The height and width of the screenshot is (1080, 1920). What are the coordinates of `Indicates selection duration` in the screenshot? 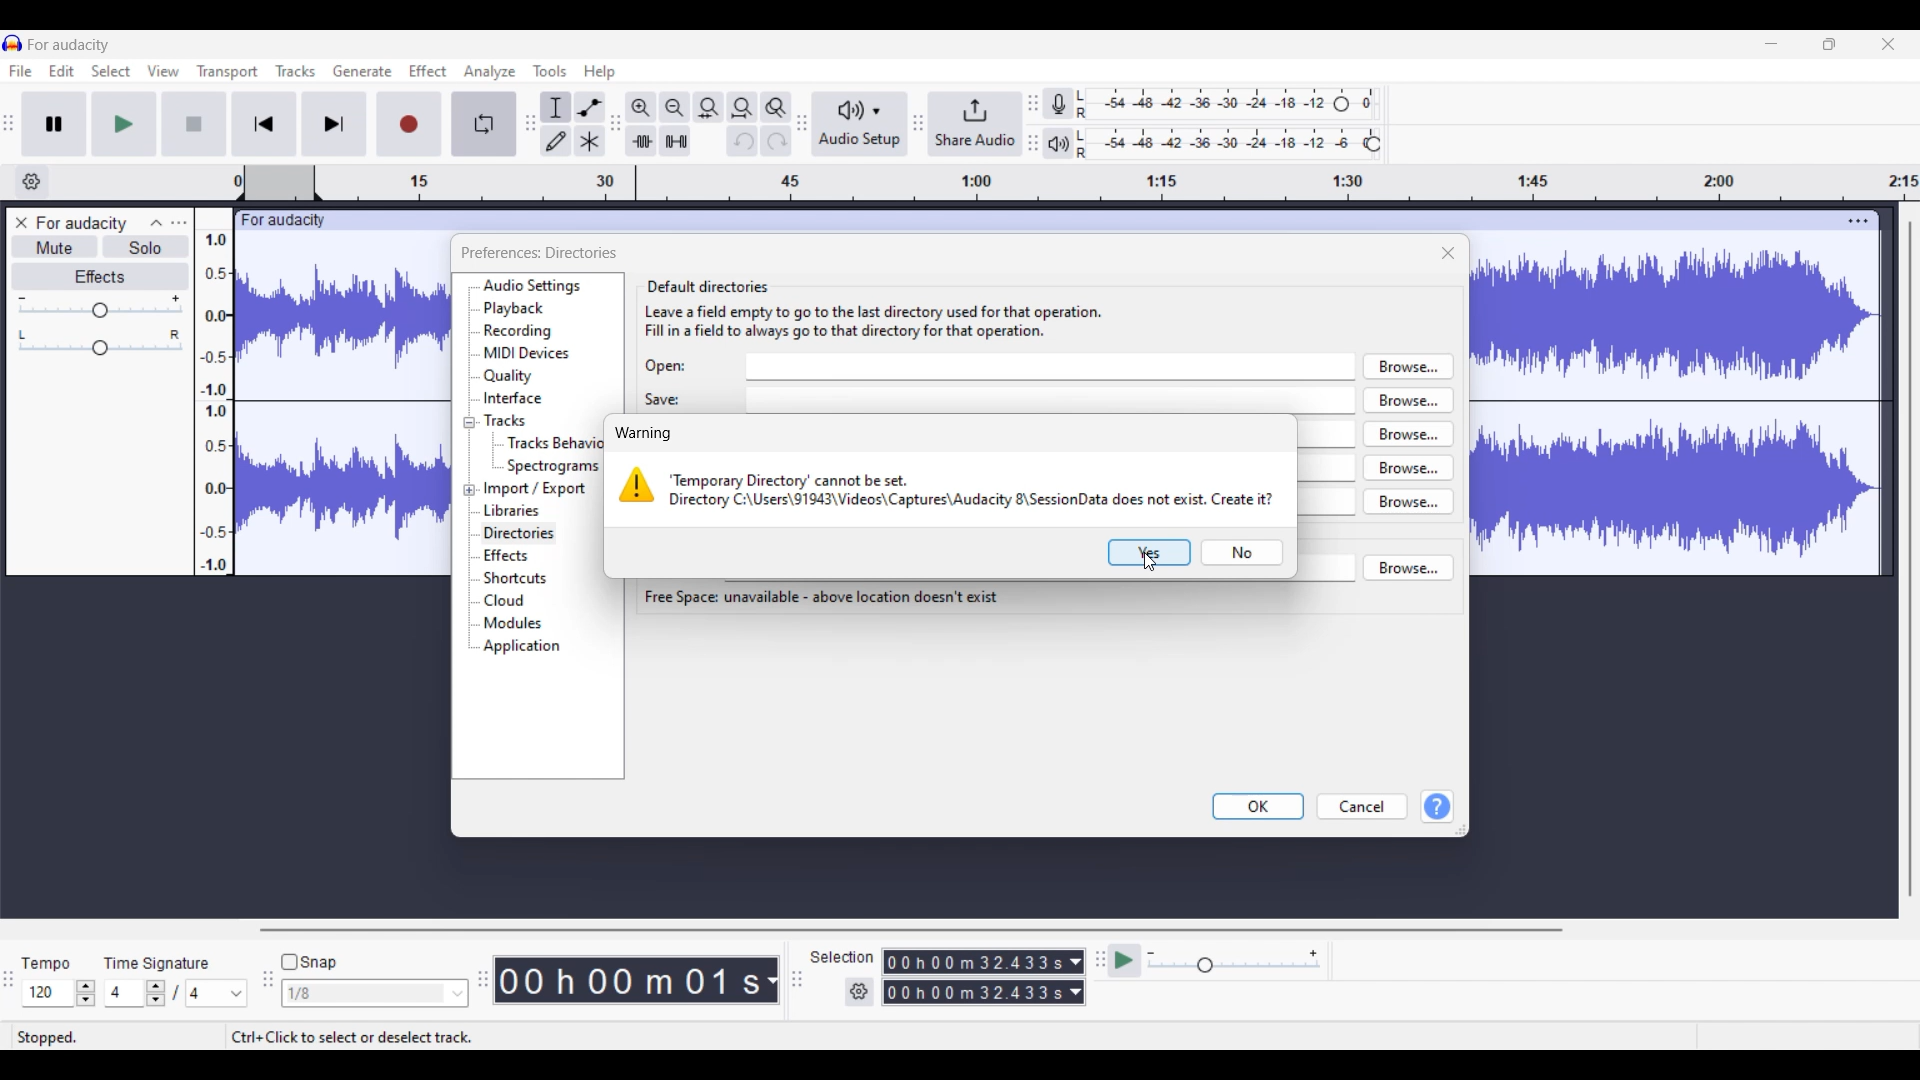 It's located at (842, 957).